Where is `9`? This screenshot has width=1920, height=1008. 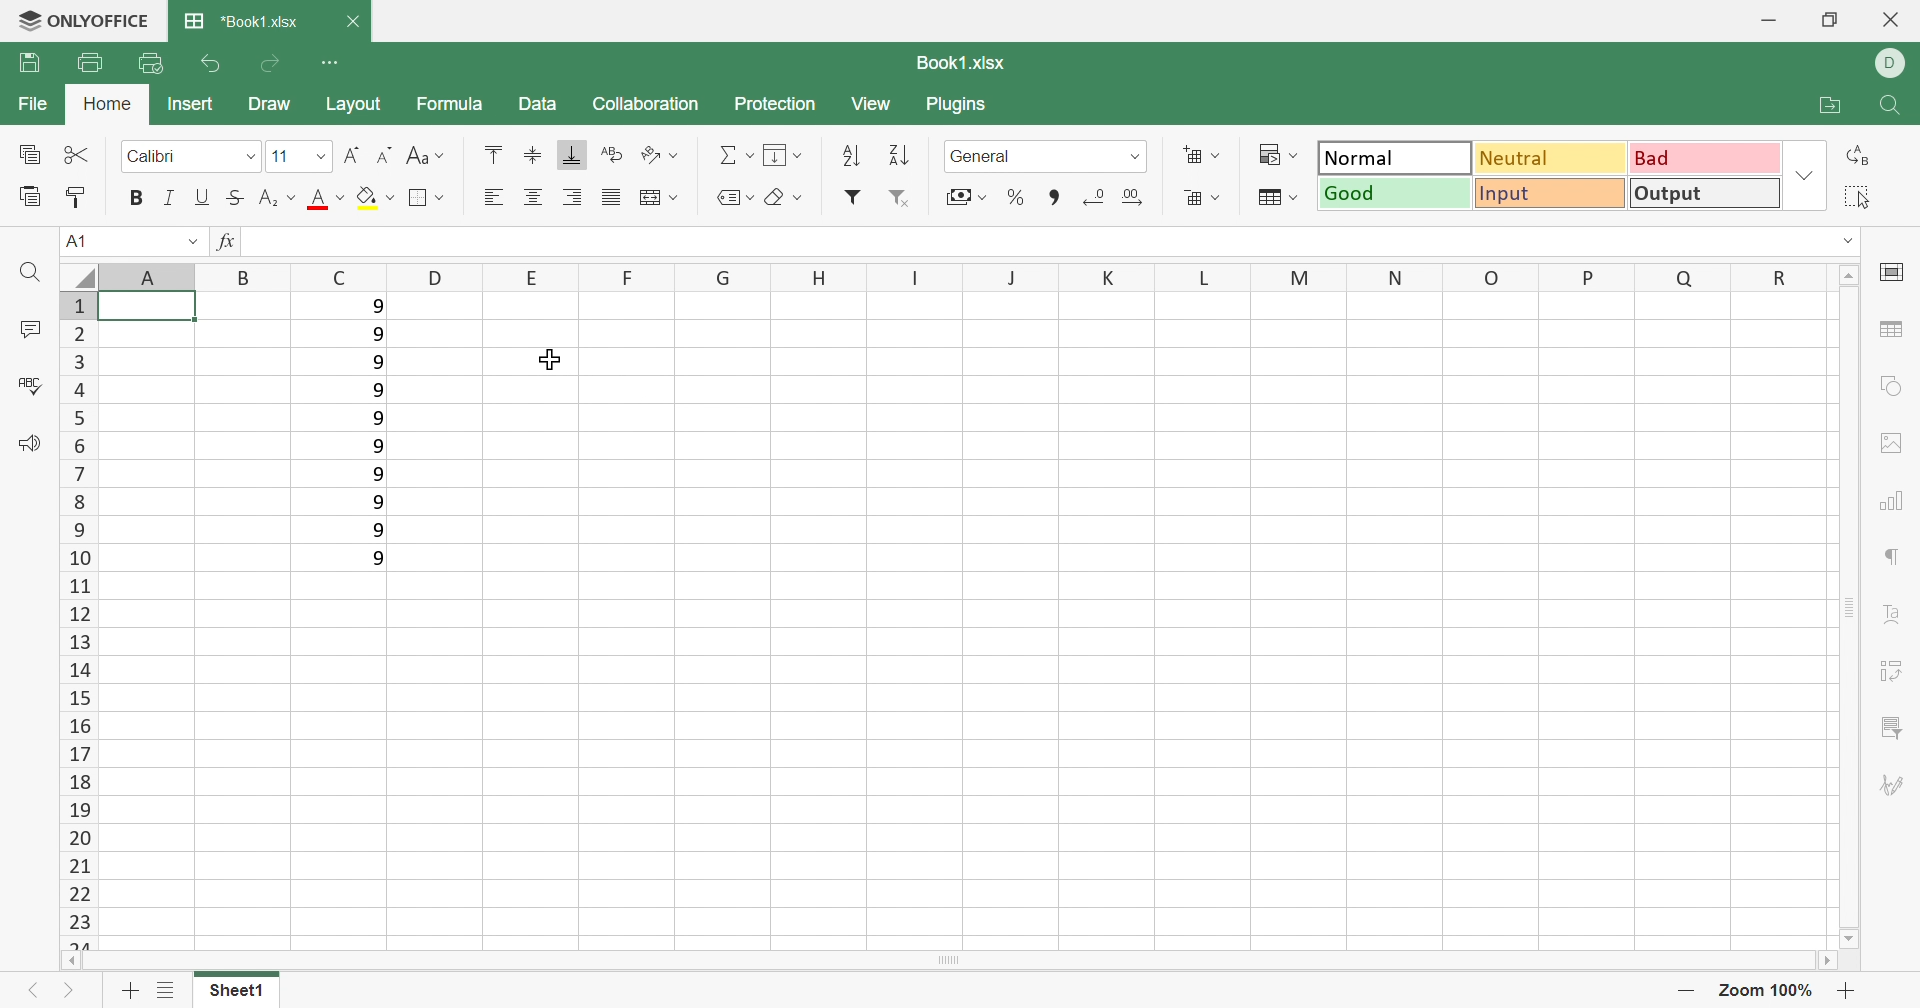
9 is located at coordinates (377, 532).